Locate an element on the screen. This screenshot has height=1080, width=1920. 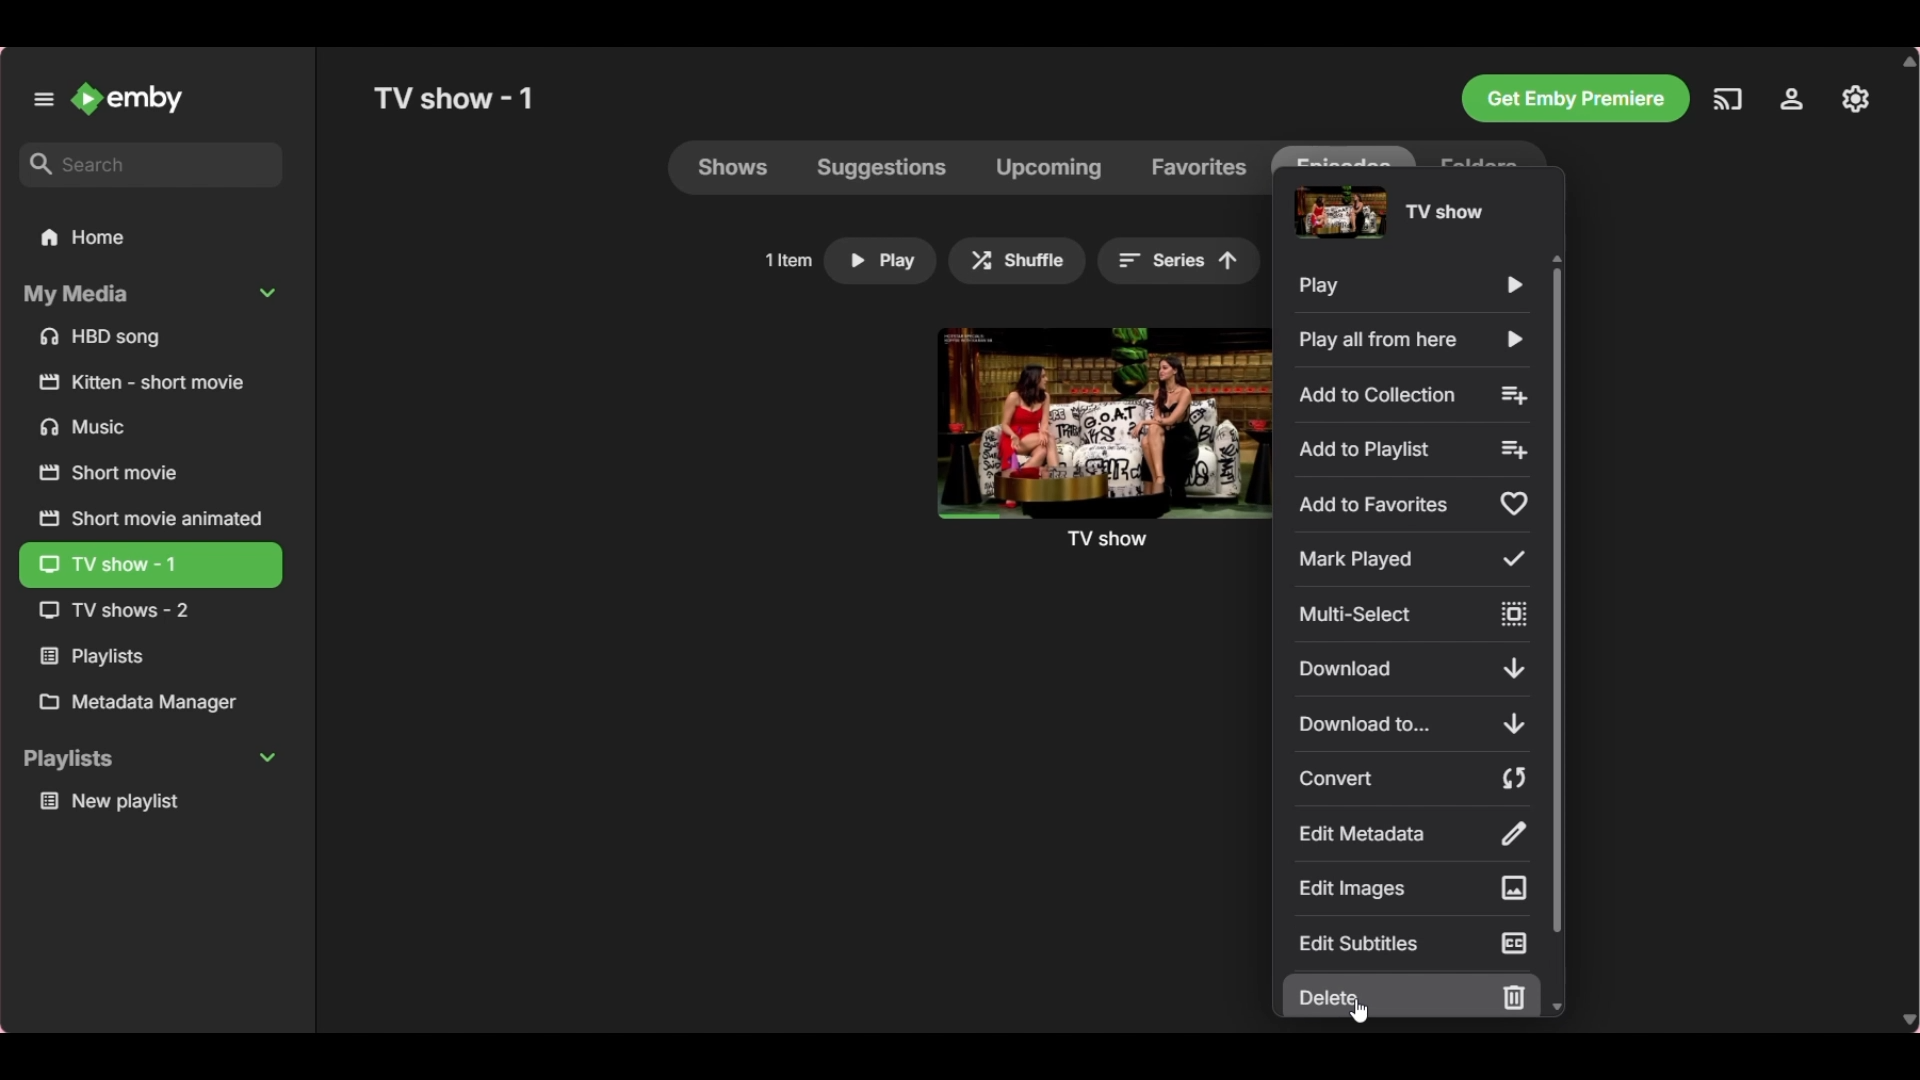
Edit images is located at coordinates (1412, 888).